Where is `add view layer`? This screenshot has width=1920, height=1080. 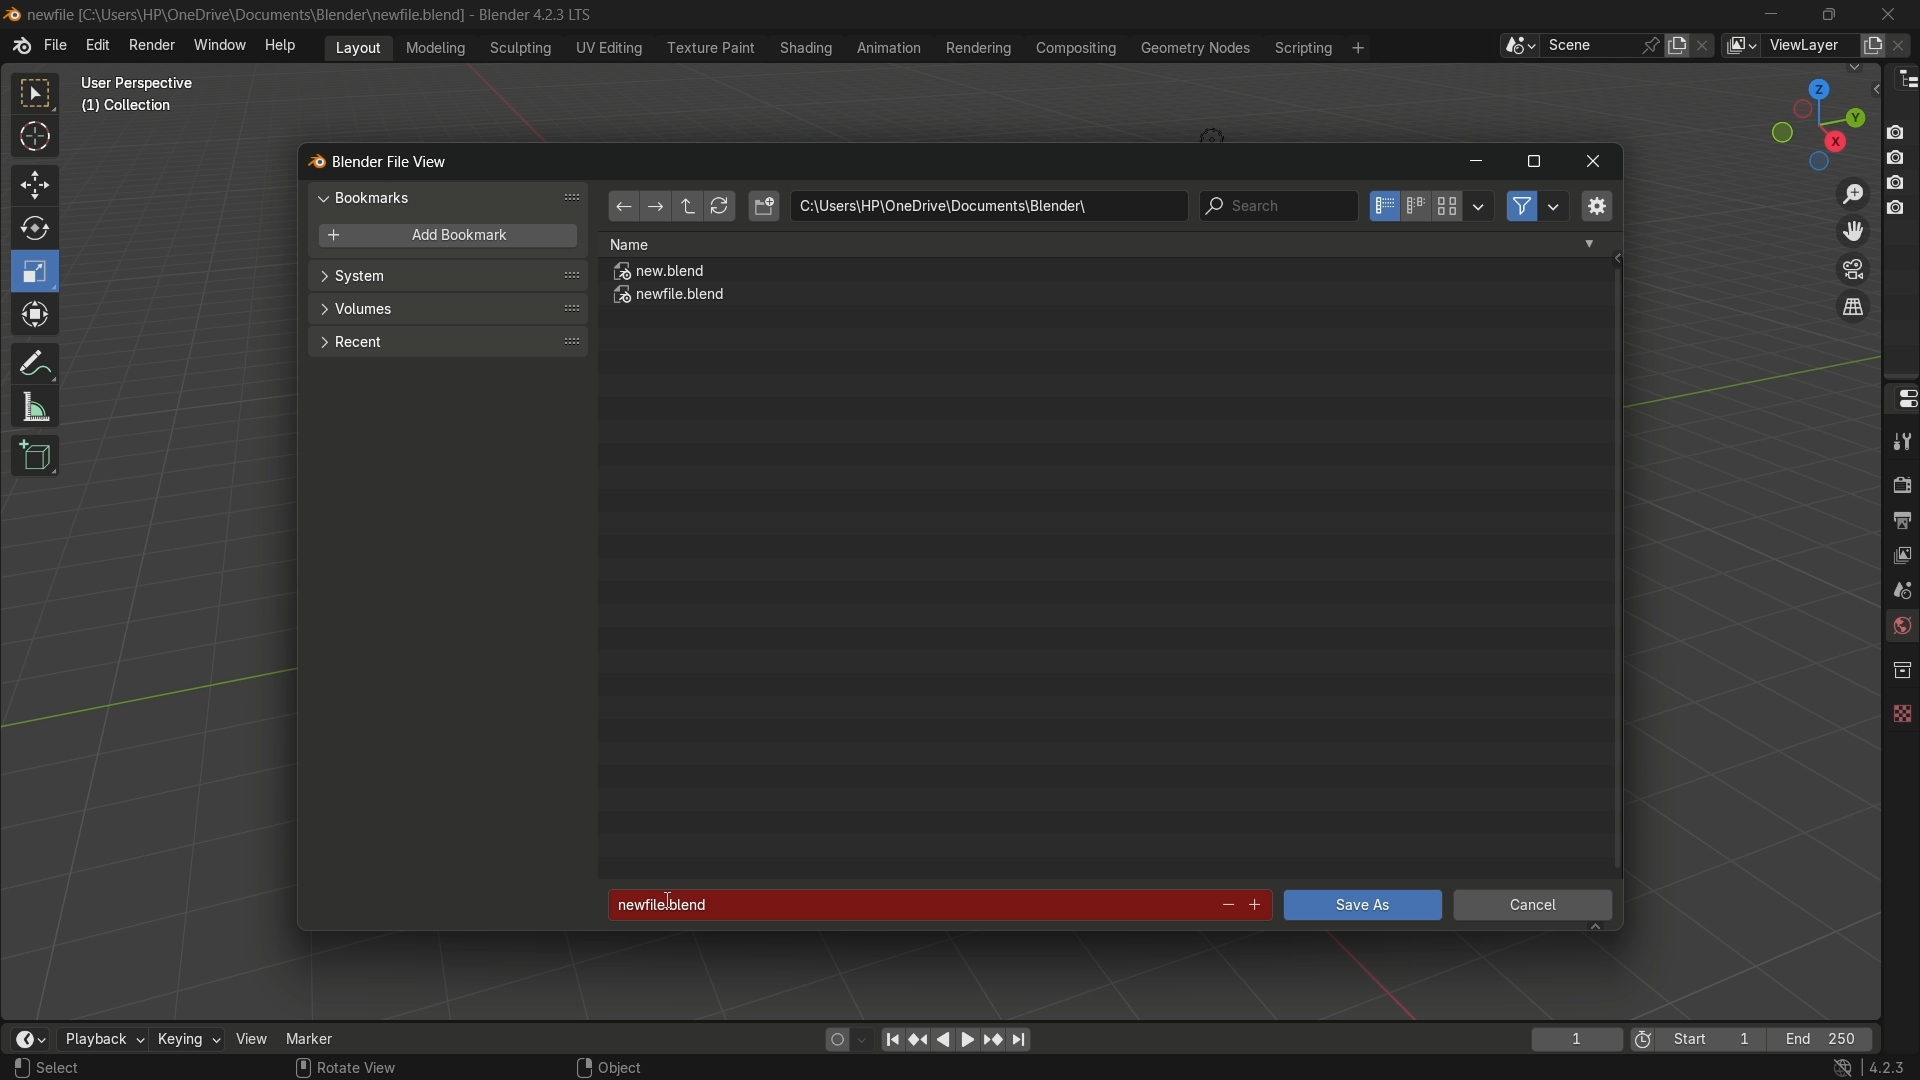 add view layer is located at coordinates (1870, 44).